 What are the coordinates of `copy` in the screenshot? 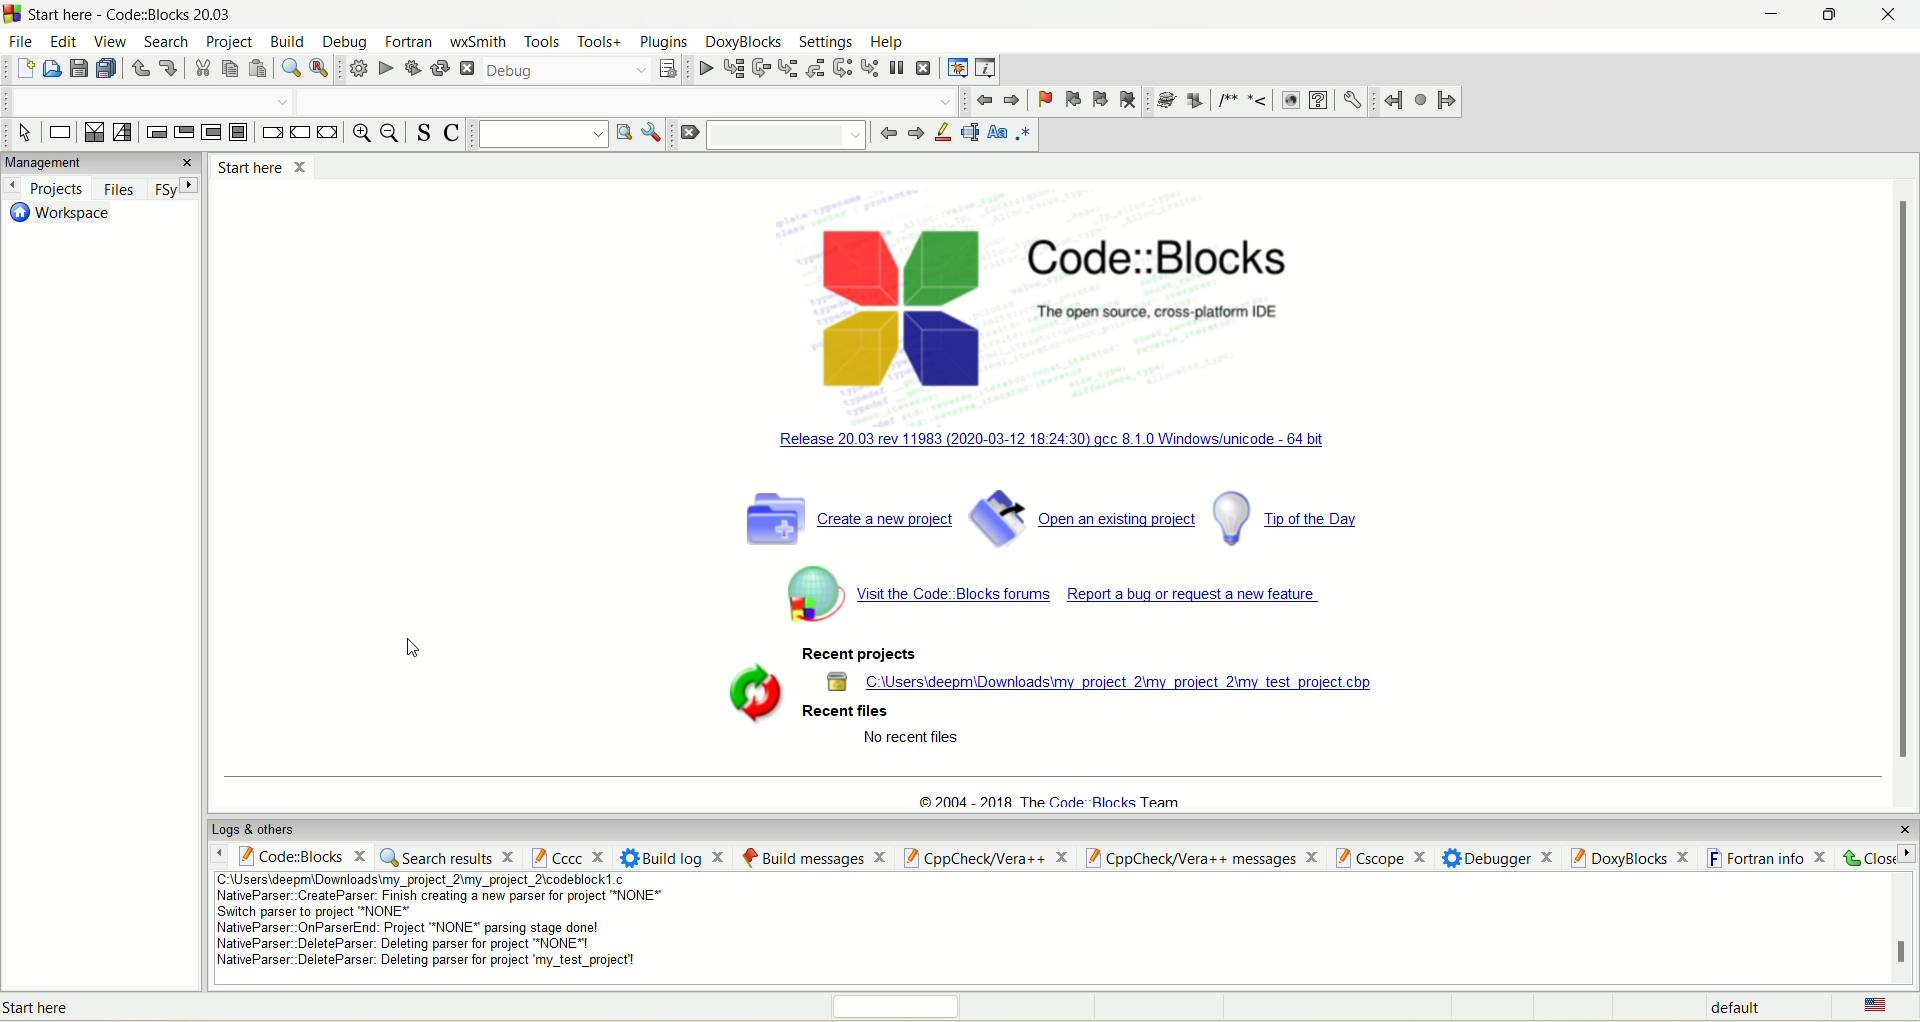 It's located at (232, 69).